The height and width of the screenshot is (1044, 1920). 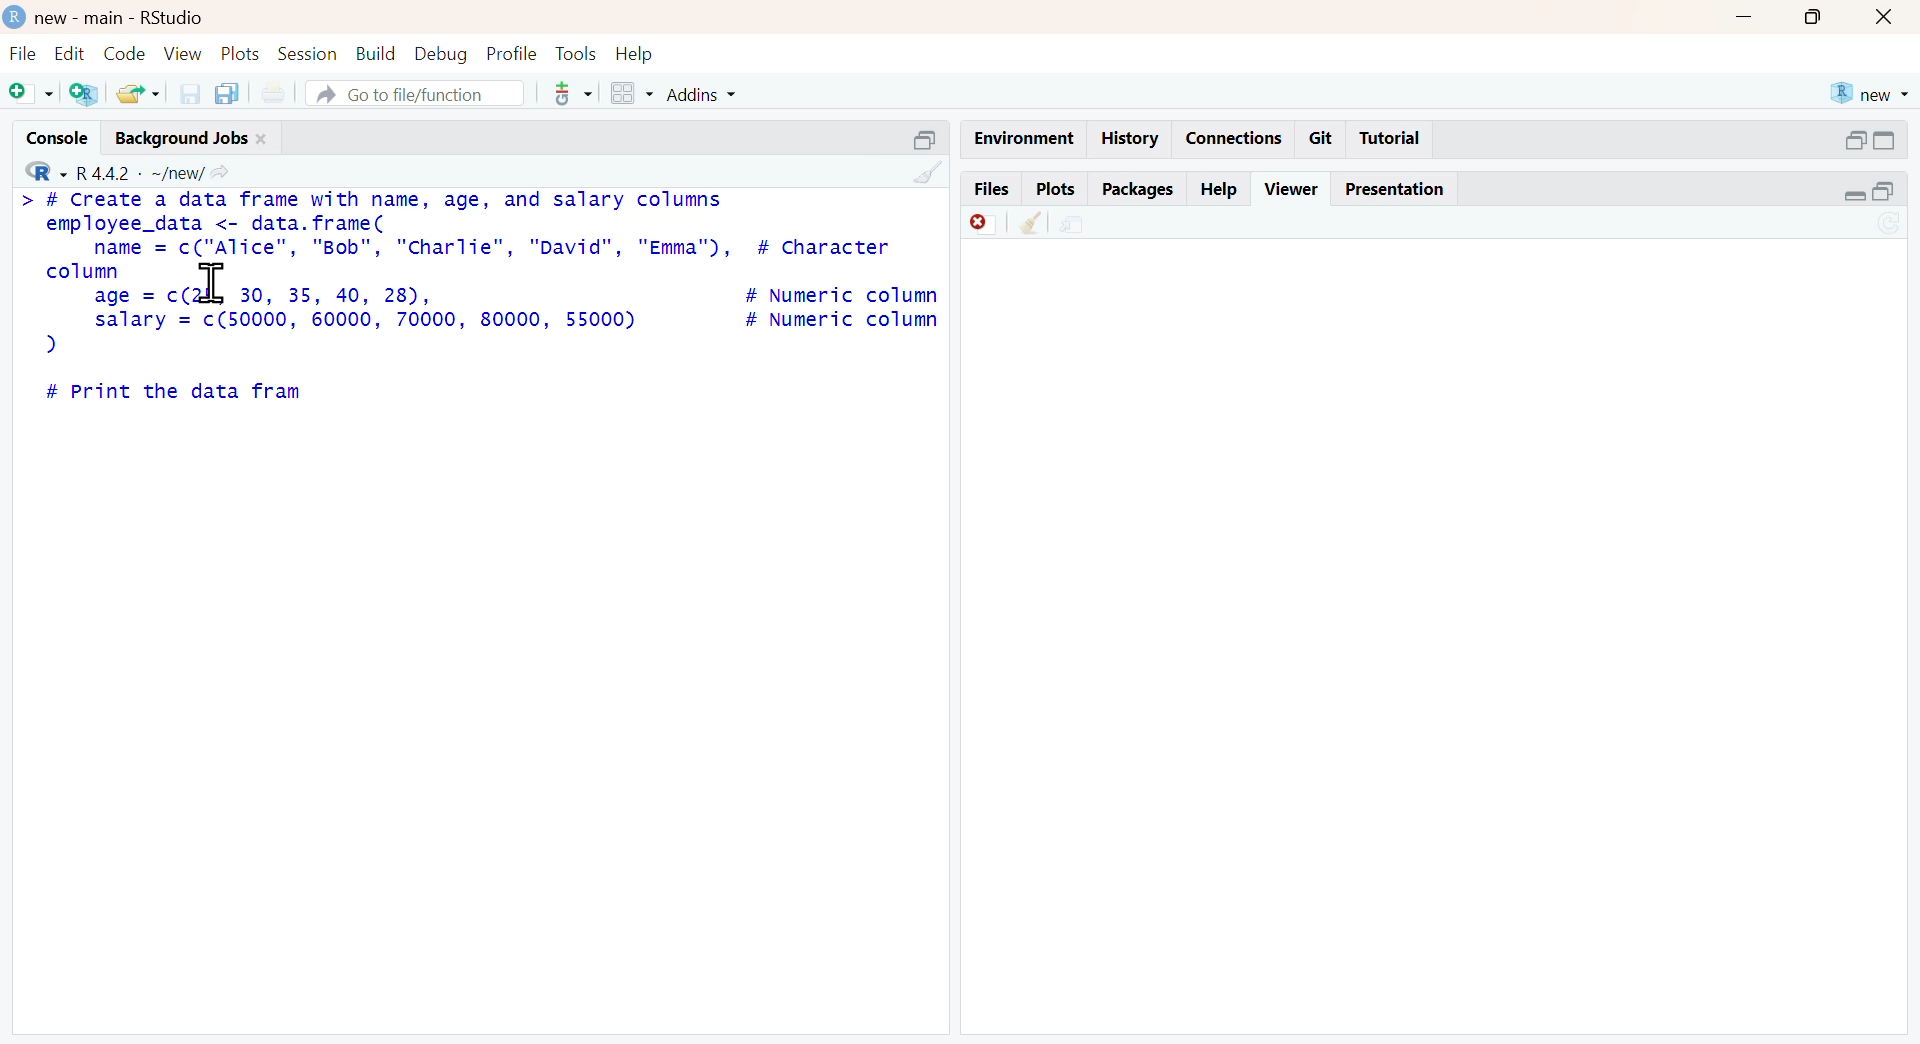 I want to click on File, so click(x=20, y=53).